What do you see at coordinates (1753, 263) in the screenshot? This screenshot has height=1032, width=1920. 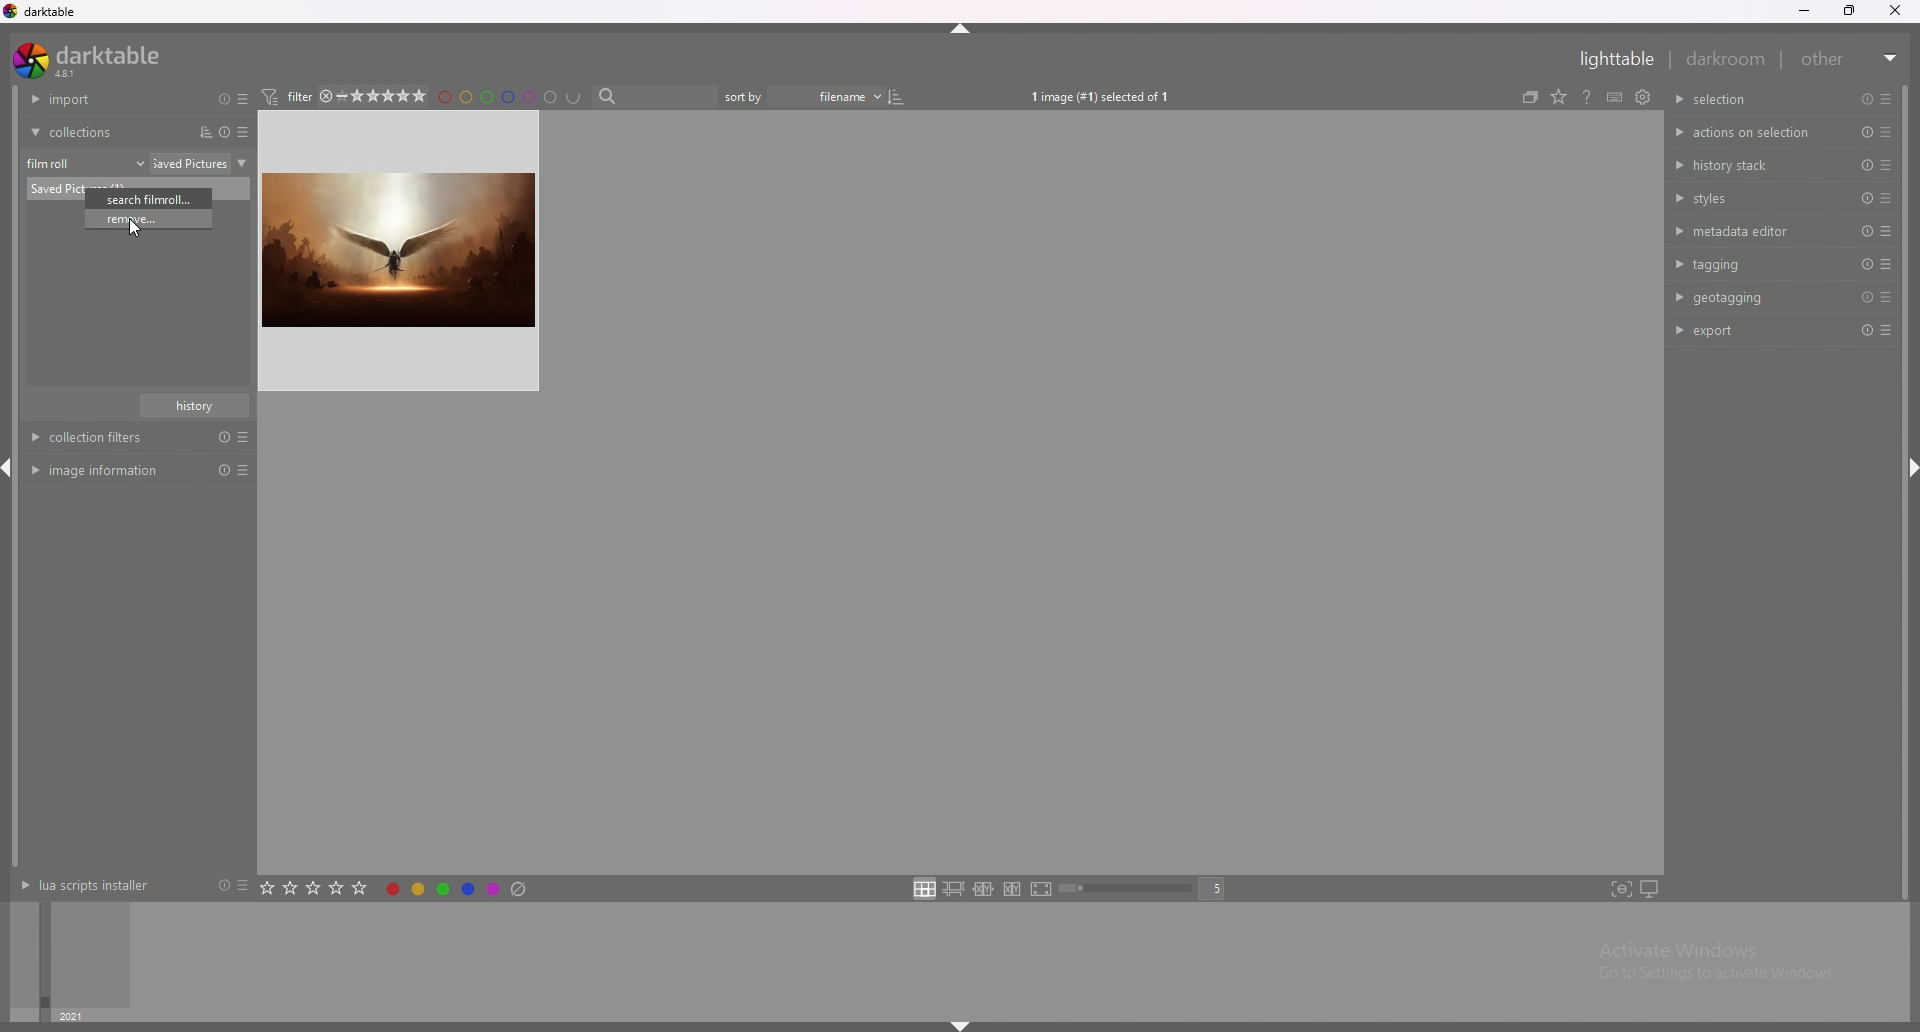 I see `tagging` at bounding box center [1753, 263].